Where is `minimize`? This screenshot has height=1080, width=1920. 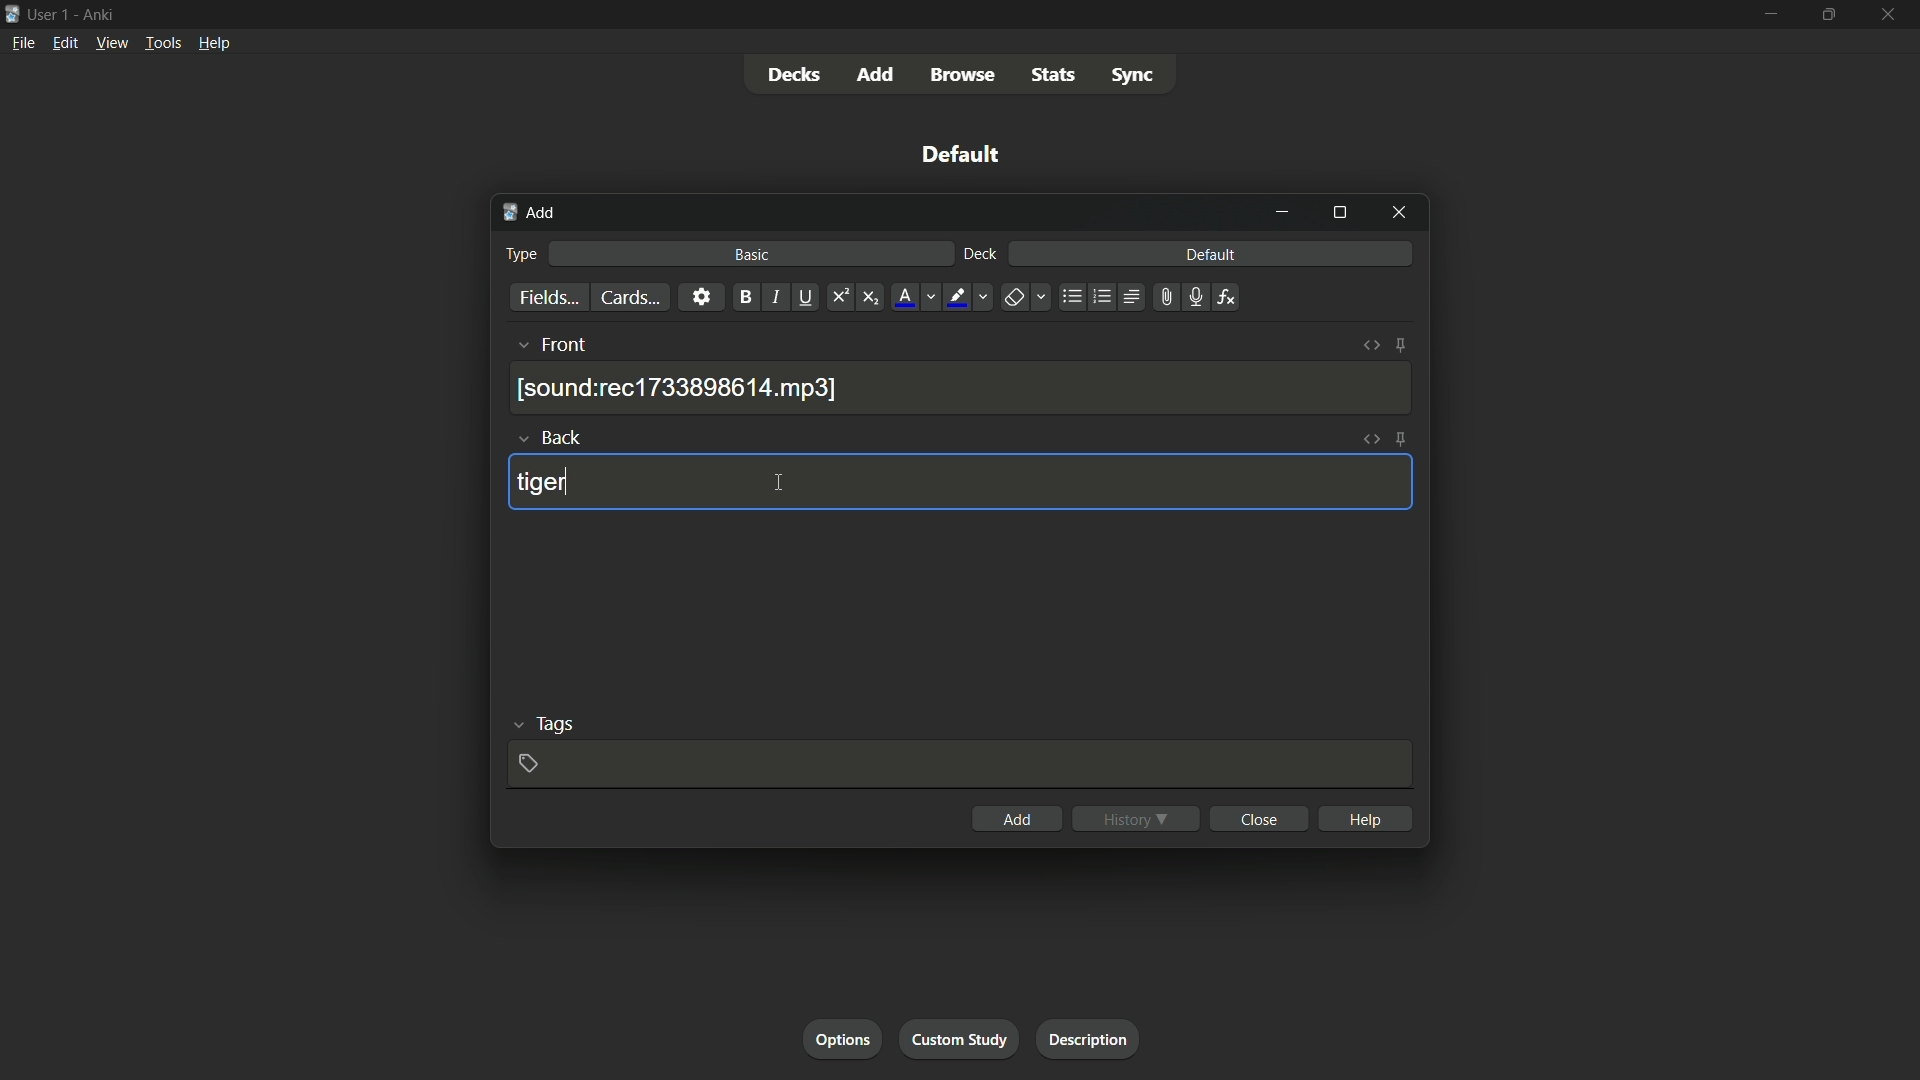
minimize is located at coordinates (1769, 14).